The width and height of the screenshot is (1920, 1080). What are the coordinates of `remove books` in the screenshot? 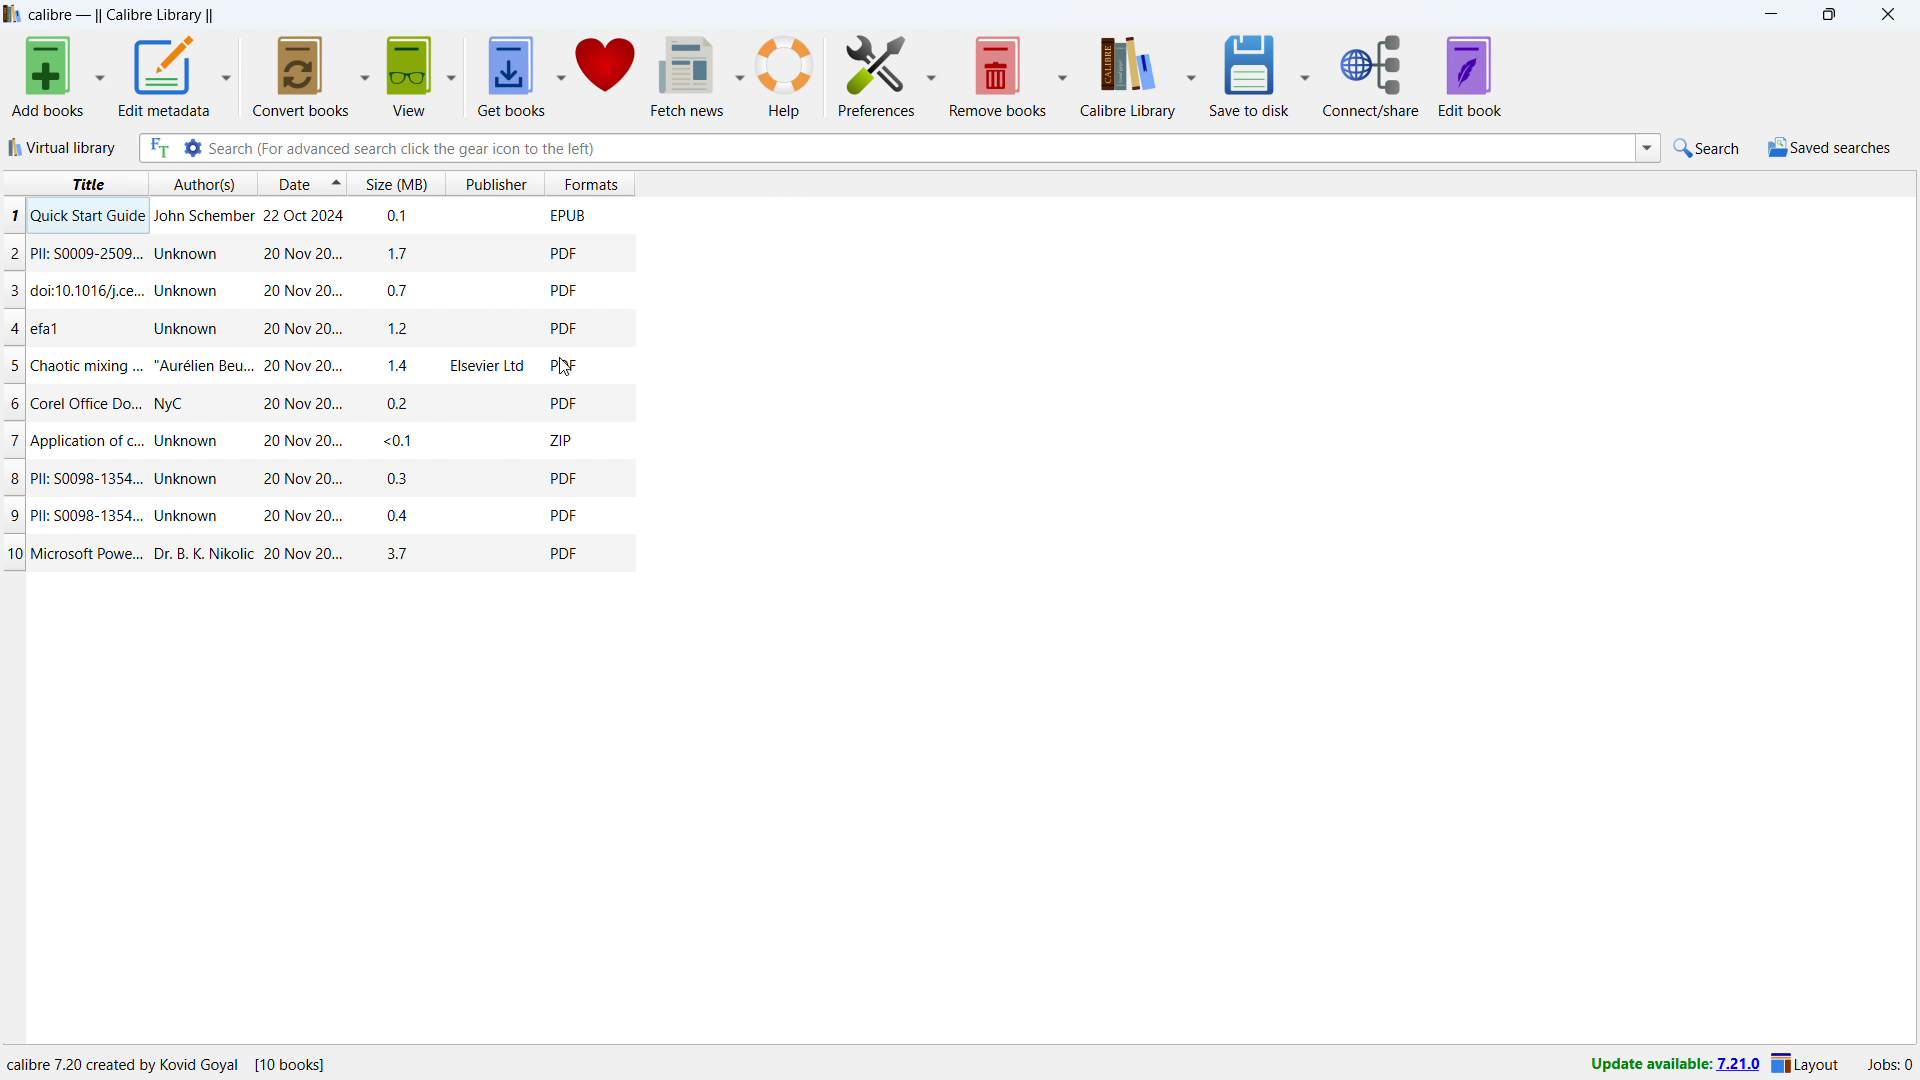 It's located at (875, 74).